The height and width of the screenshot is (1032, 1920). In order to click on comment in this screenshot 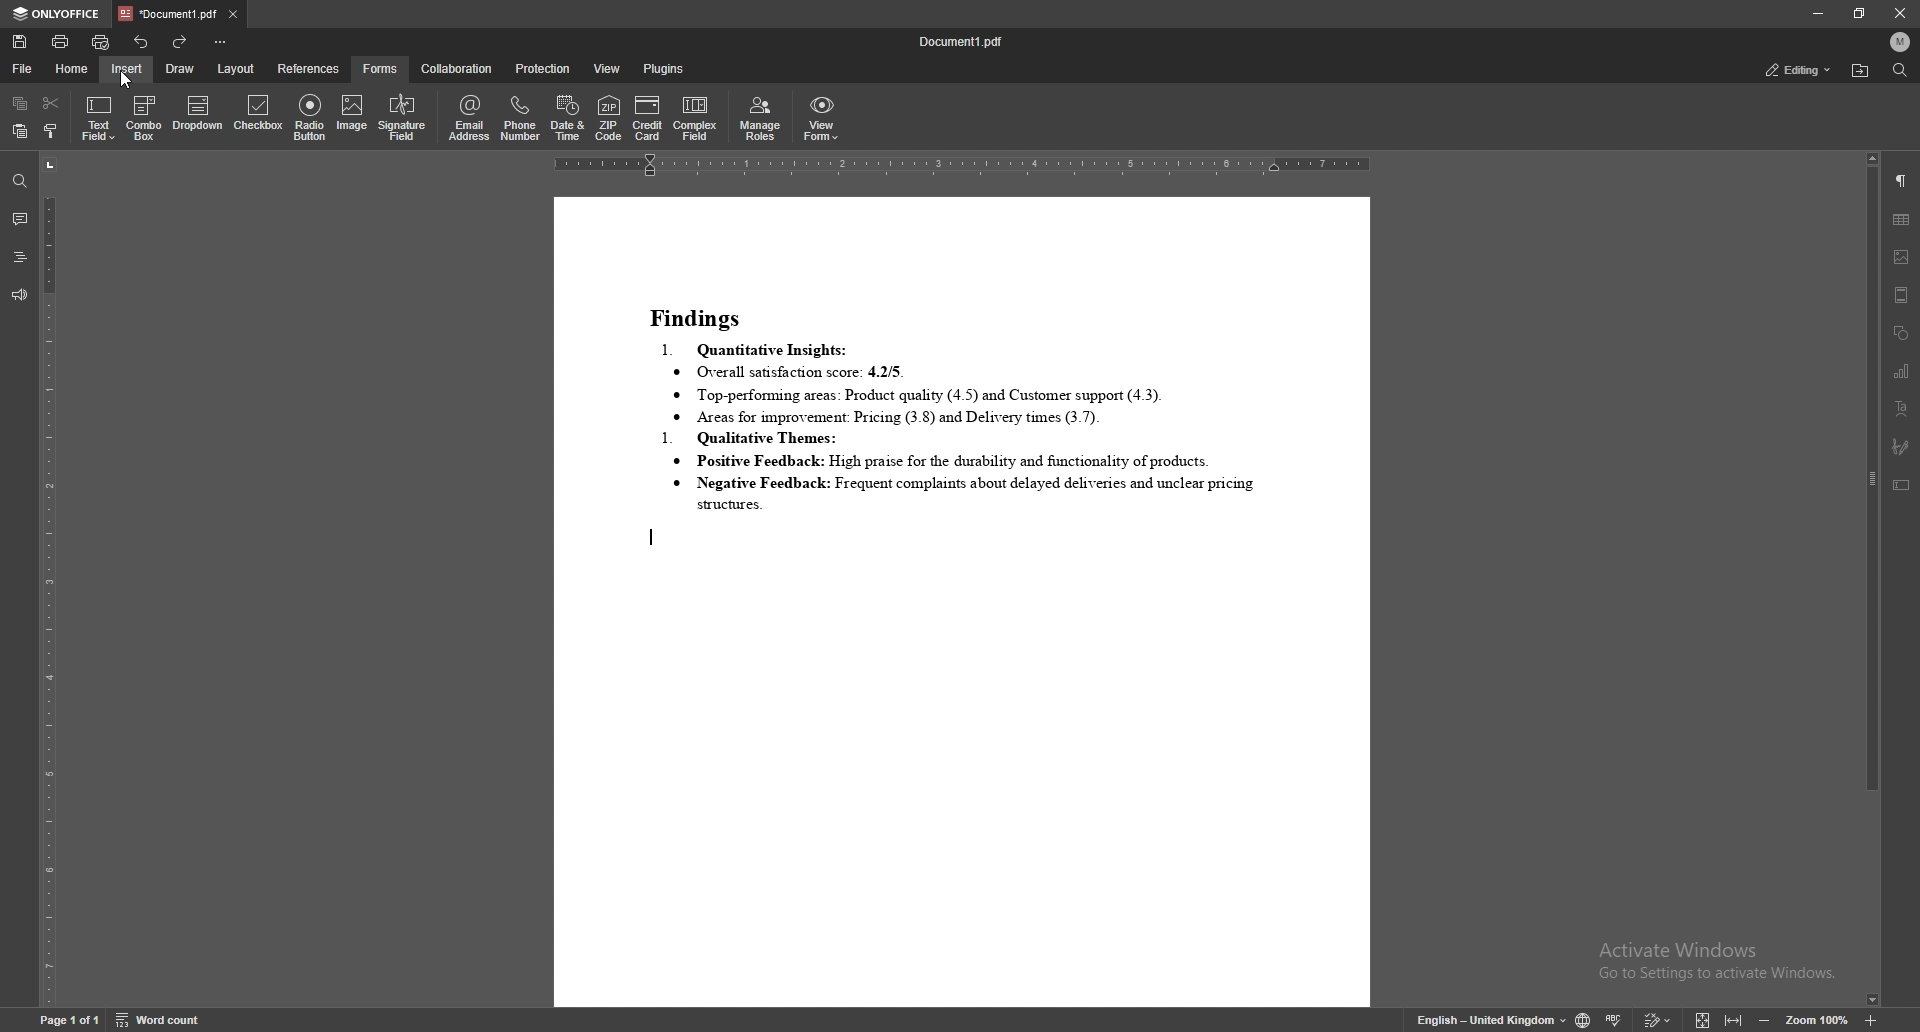, I will do `click(20, 221)`.